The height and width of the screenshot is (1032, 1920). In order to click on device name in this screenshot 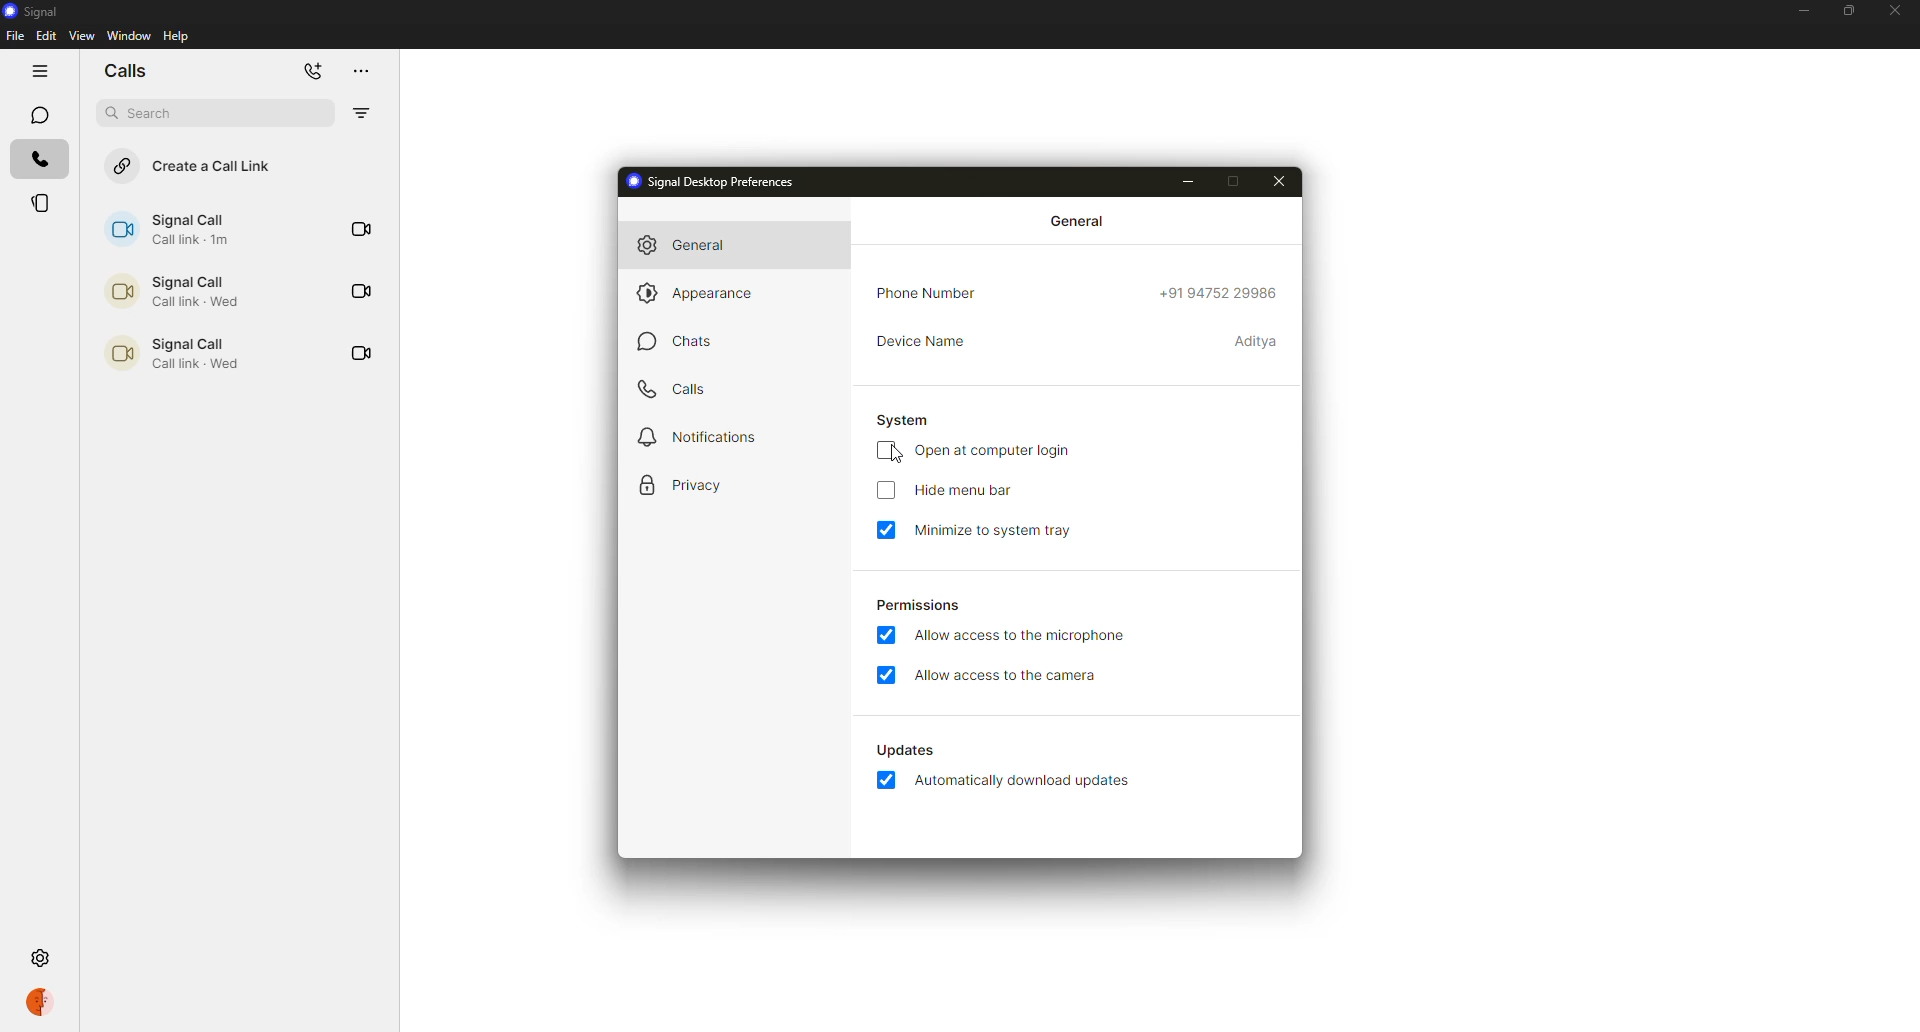, I will do `click(922, 341)`.